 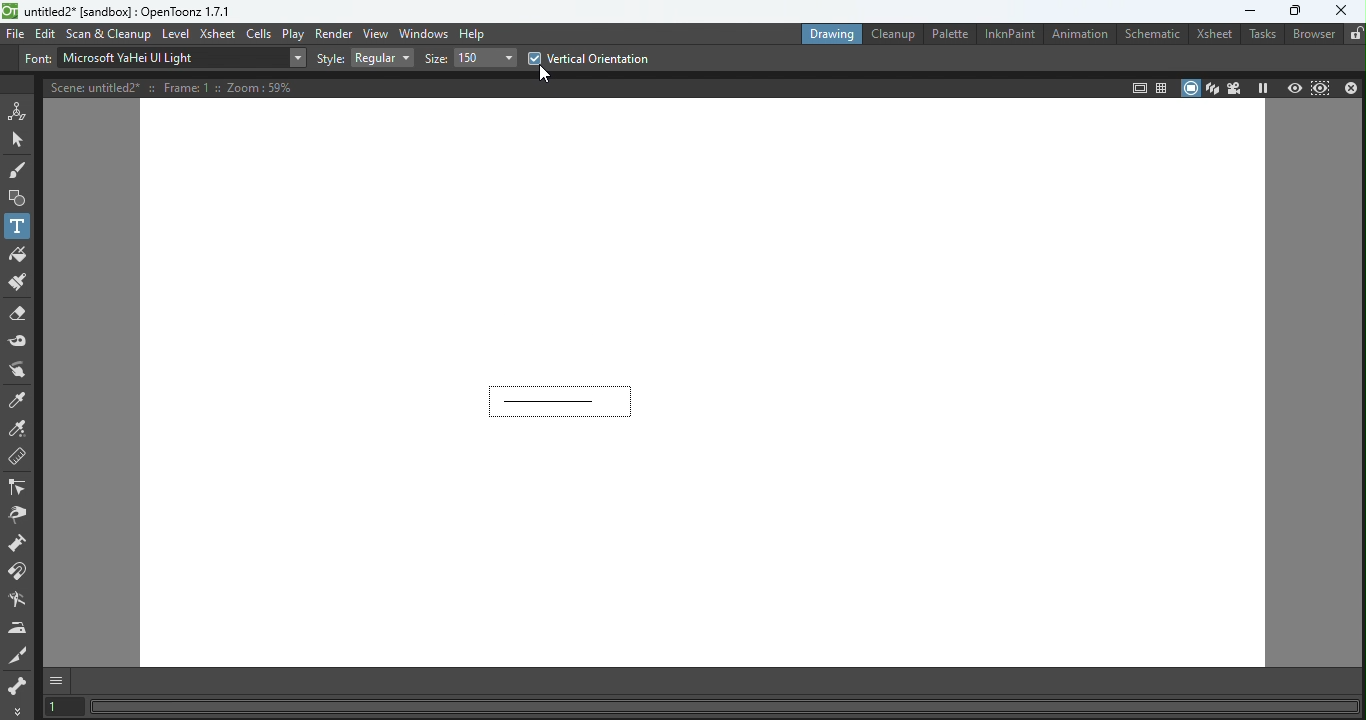 I want to click on Tape tool, so click(x=18, y=341).